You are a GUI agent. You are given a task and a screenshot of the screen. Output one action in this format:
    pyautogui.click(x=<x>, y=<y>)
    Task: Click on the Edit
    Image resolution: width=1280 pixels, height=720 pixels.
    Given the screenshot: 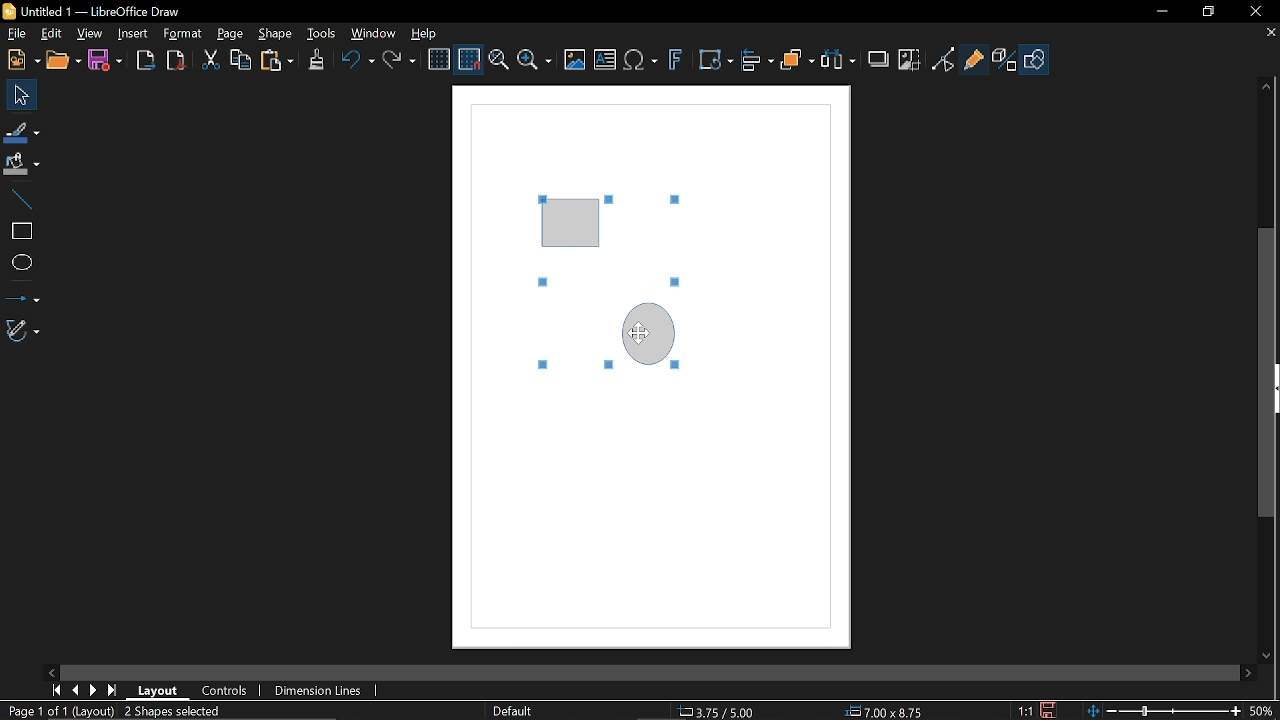 What is the action you would take?
    pyautogui.click(x=50, y=34)
    